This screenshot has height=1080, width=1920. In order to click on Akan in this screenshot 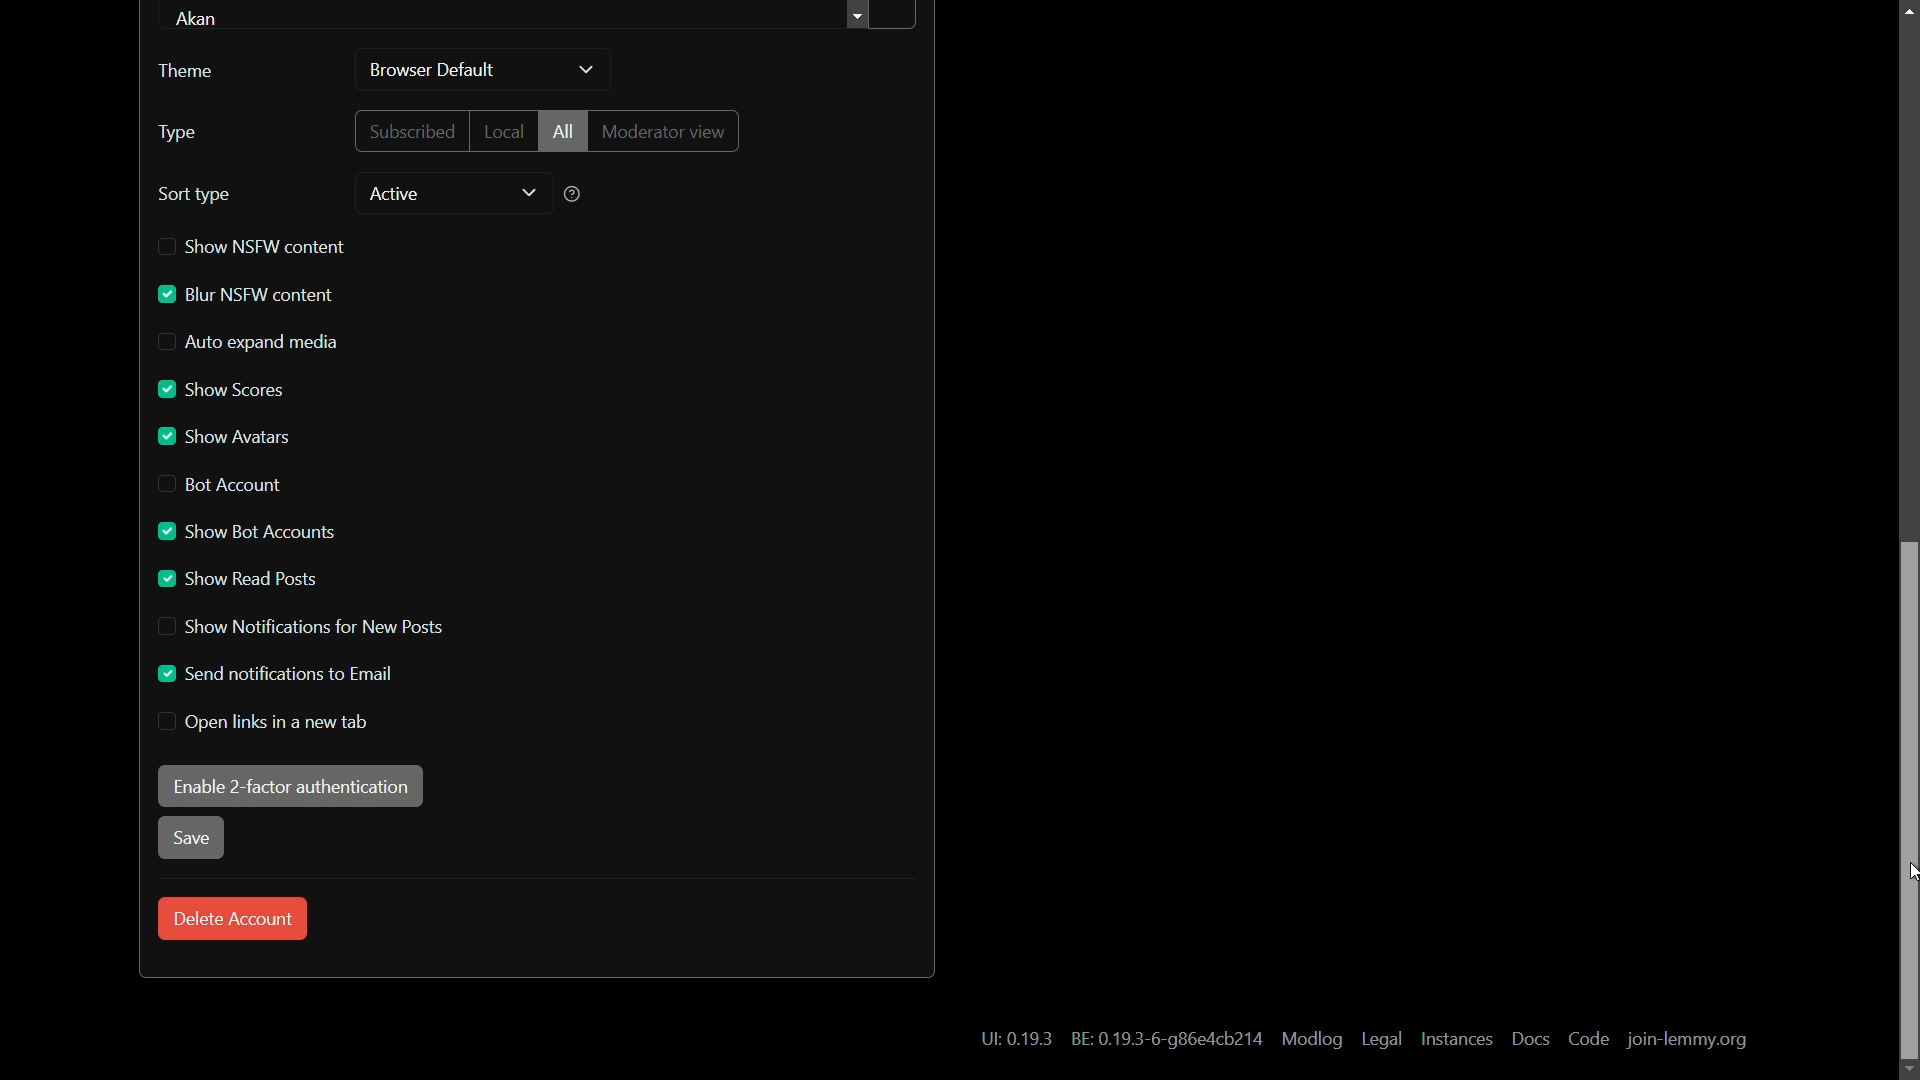, I will do `click(204, 19)`.